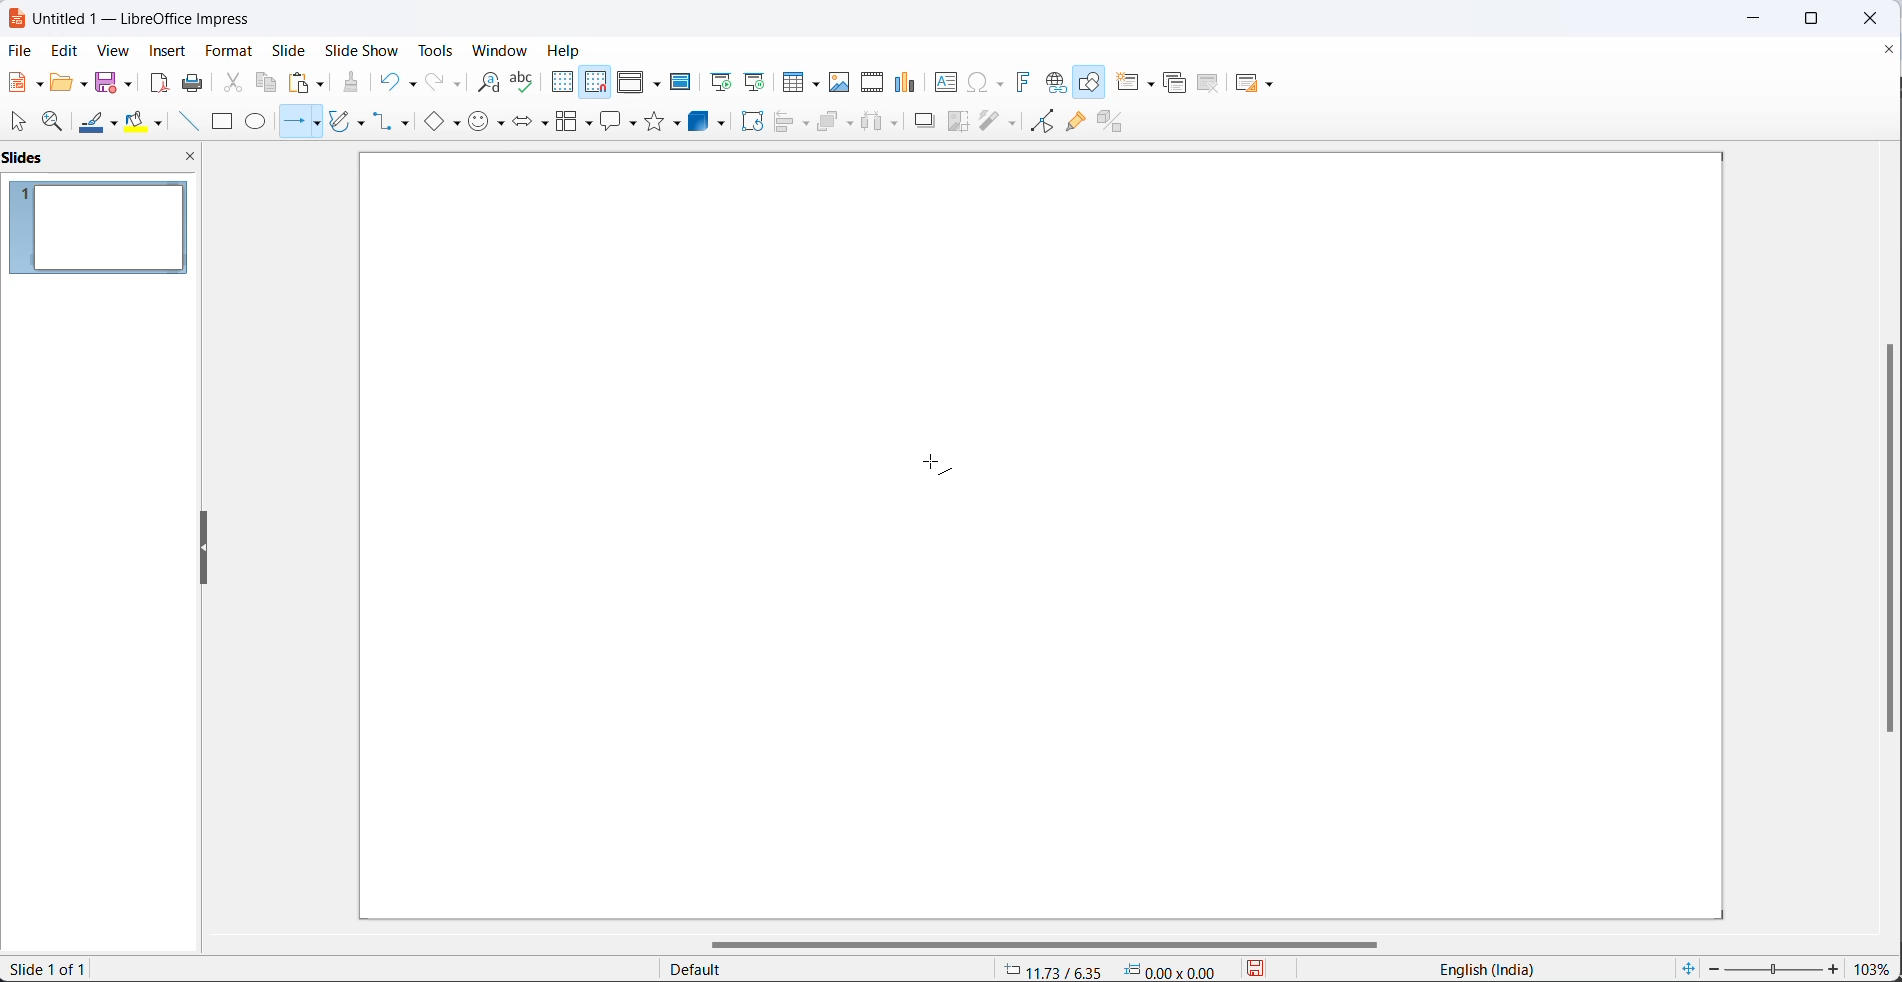 This screenshot has height=982, width=1902. Describe the element at coordinates (161, 85) in the screenshot. I see `export as pdf` at that location.